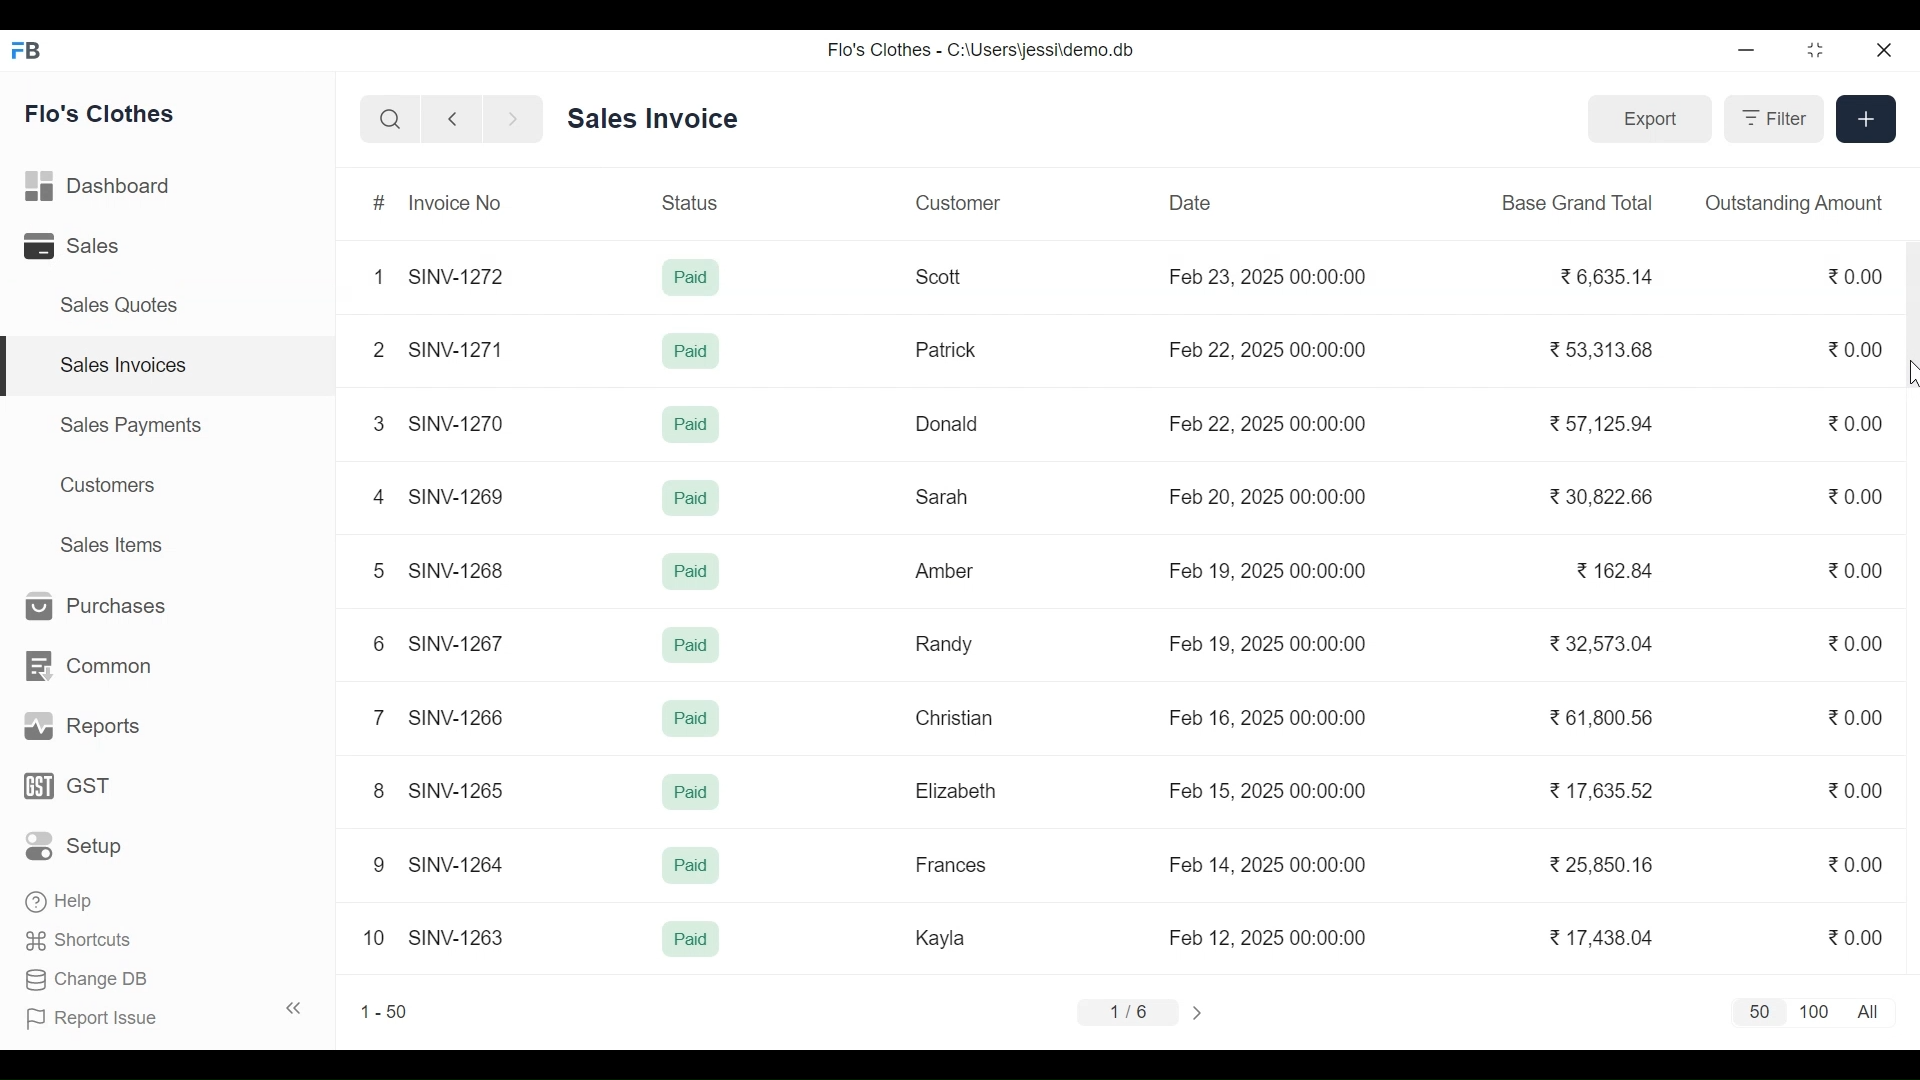  Describe the element at coordinates (1908, 316) in the screenshot. I see `Vertical Scroll bar` at that location.